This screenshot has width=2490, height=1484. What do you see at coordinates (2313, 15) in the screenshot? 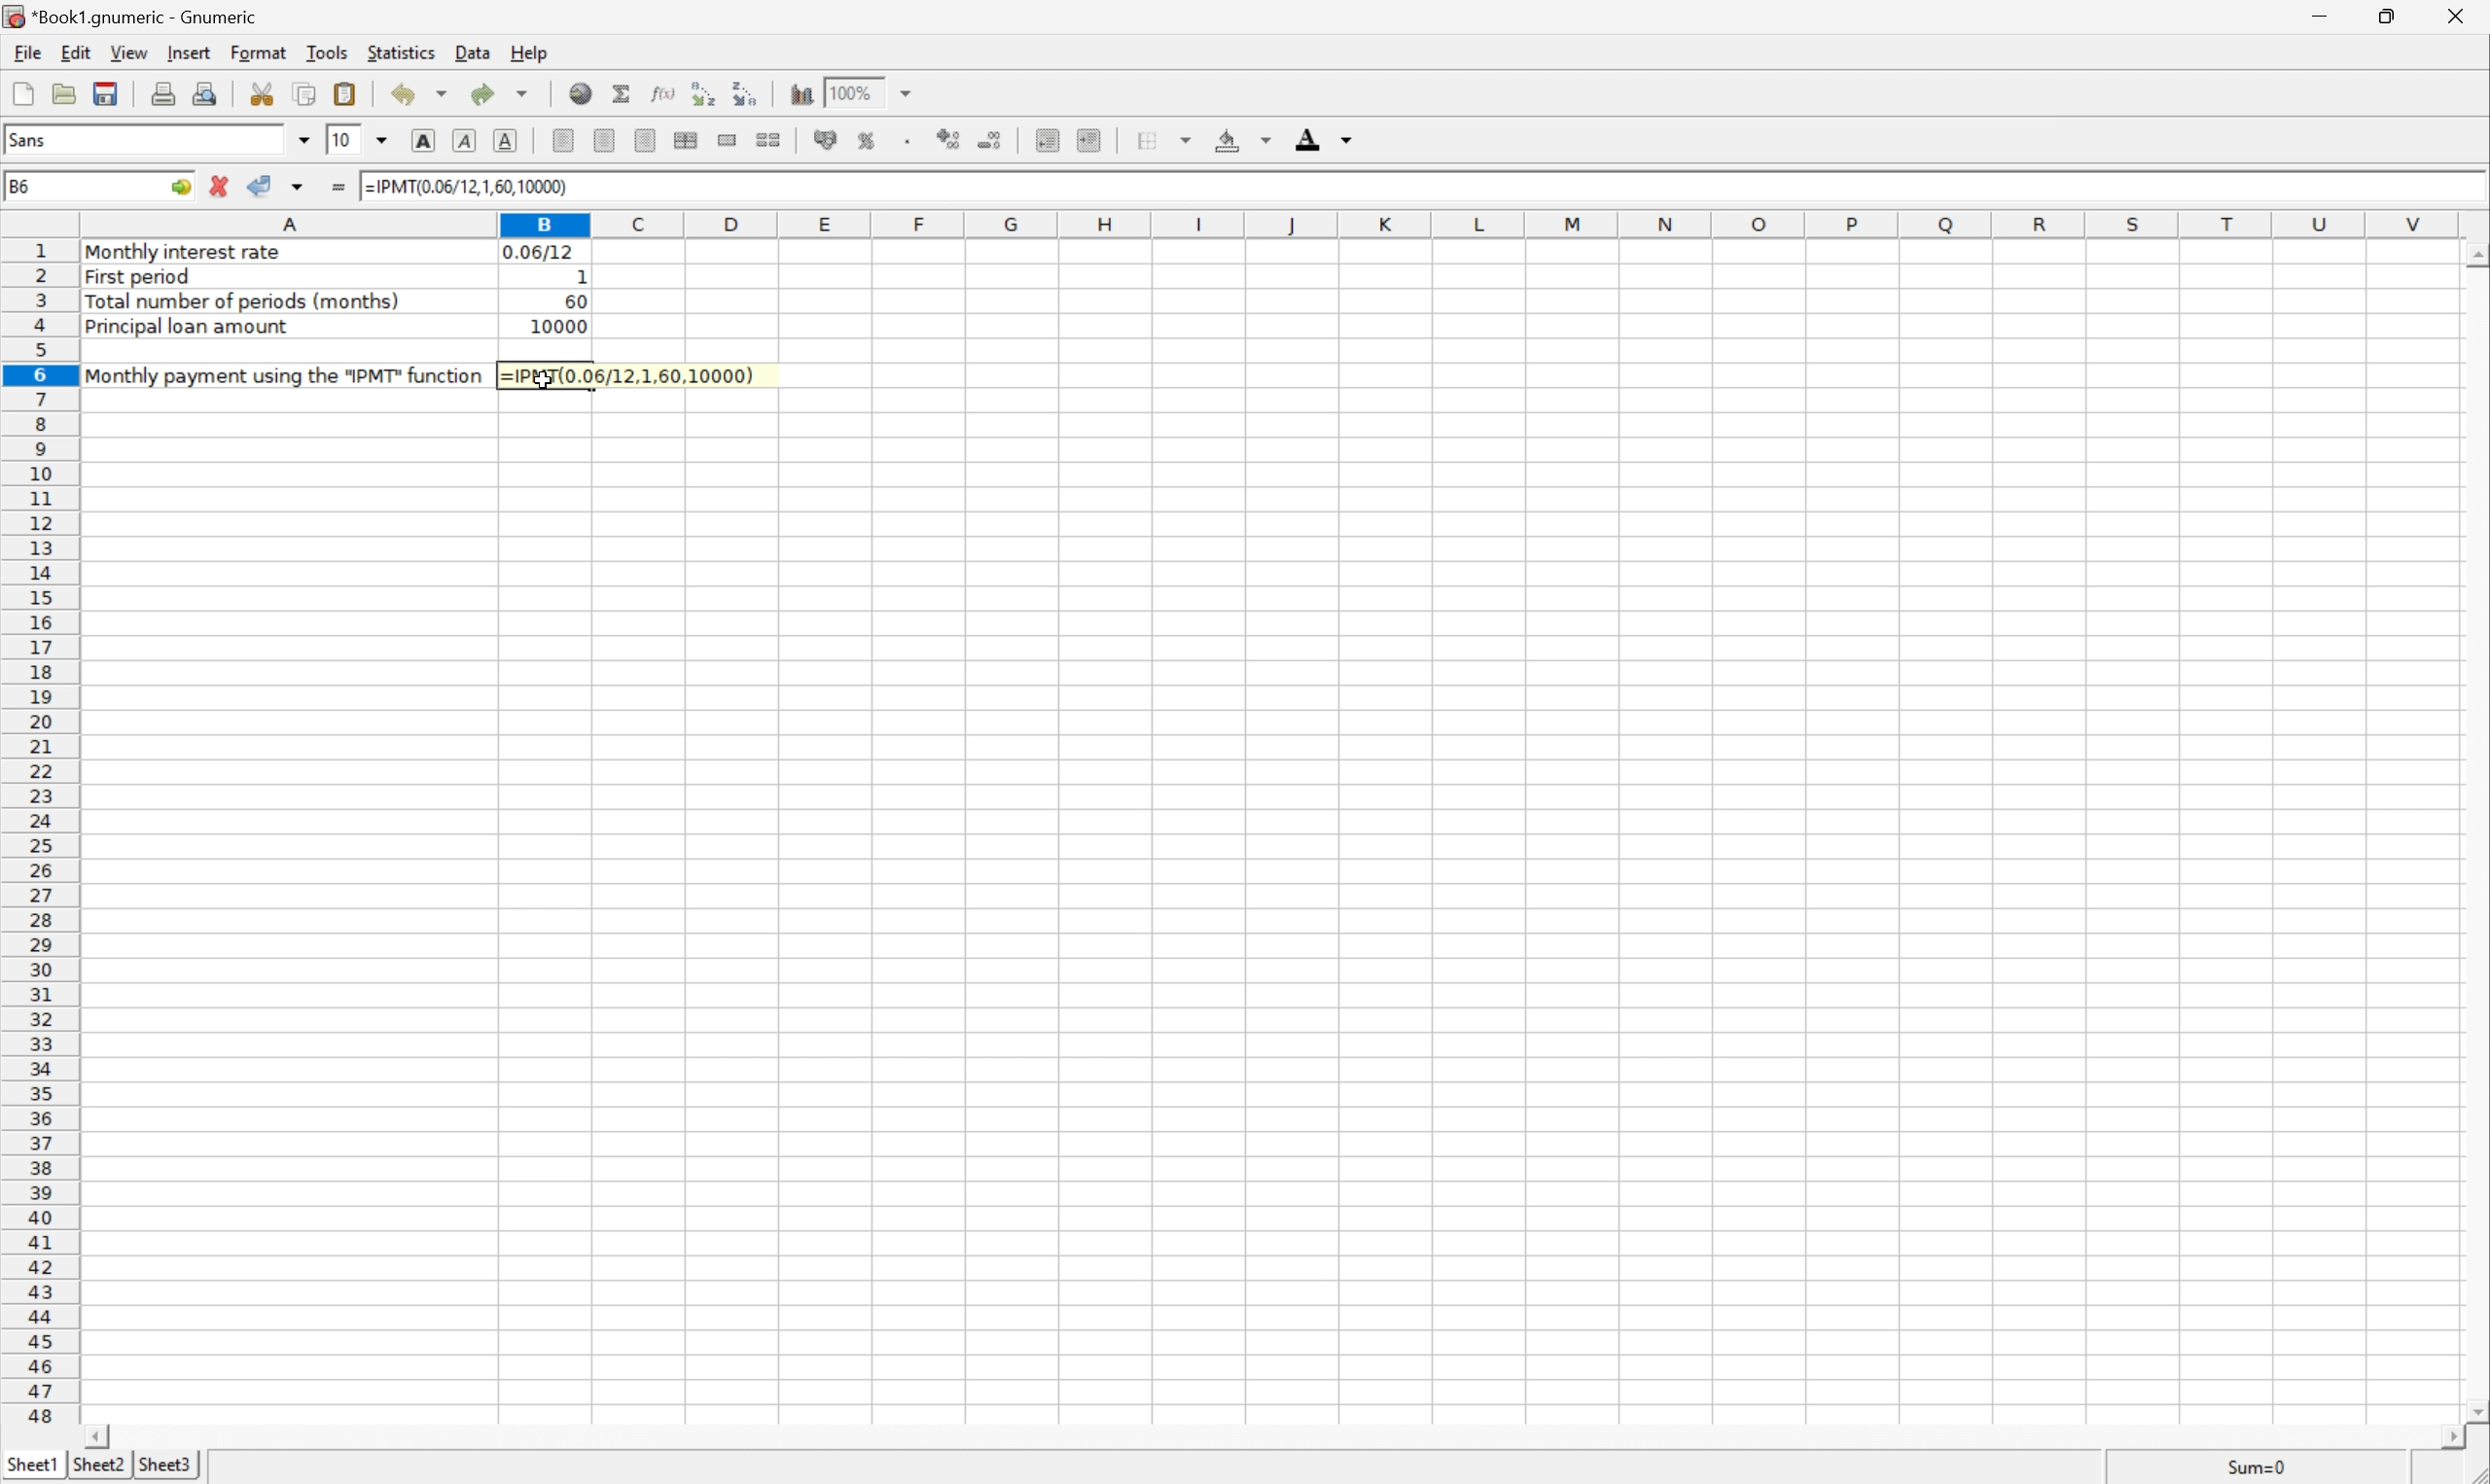
I see `Minimize` at bounding box center [2313, 15].